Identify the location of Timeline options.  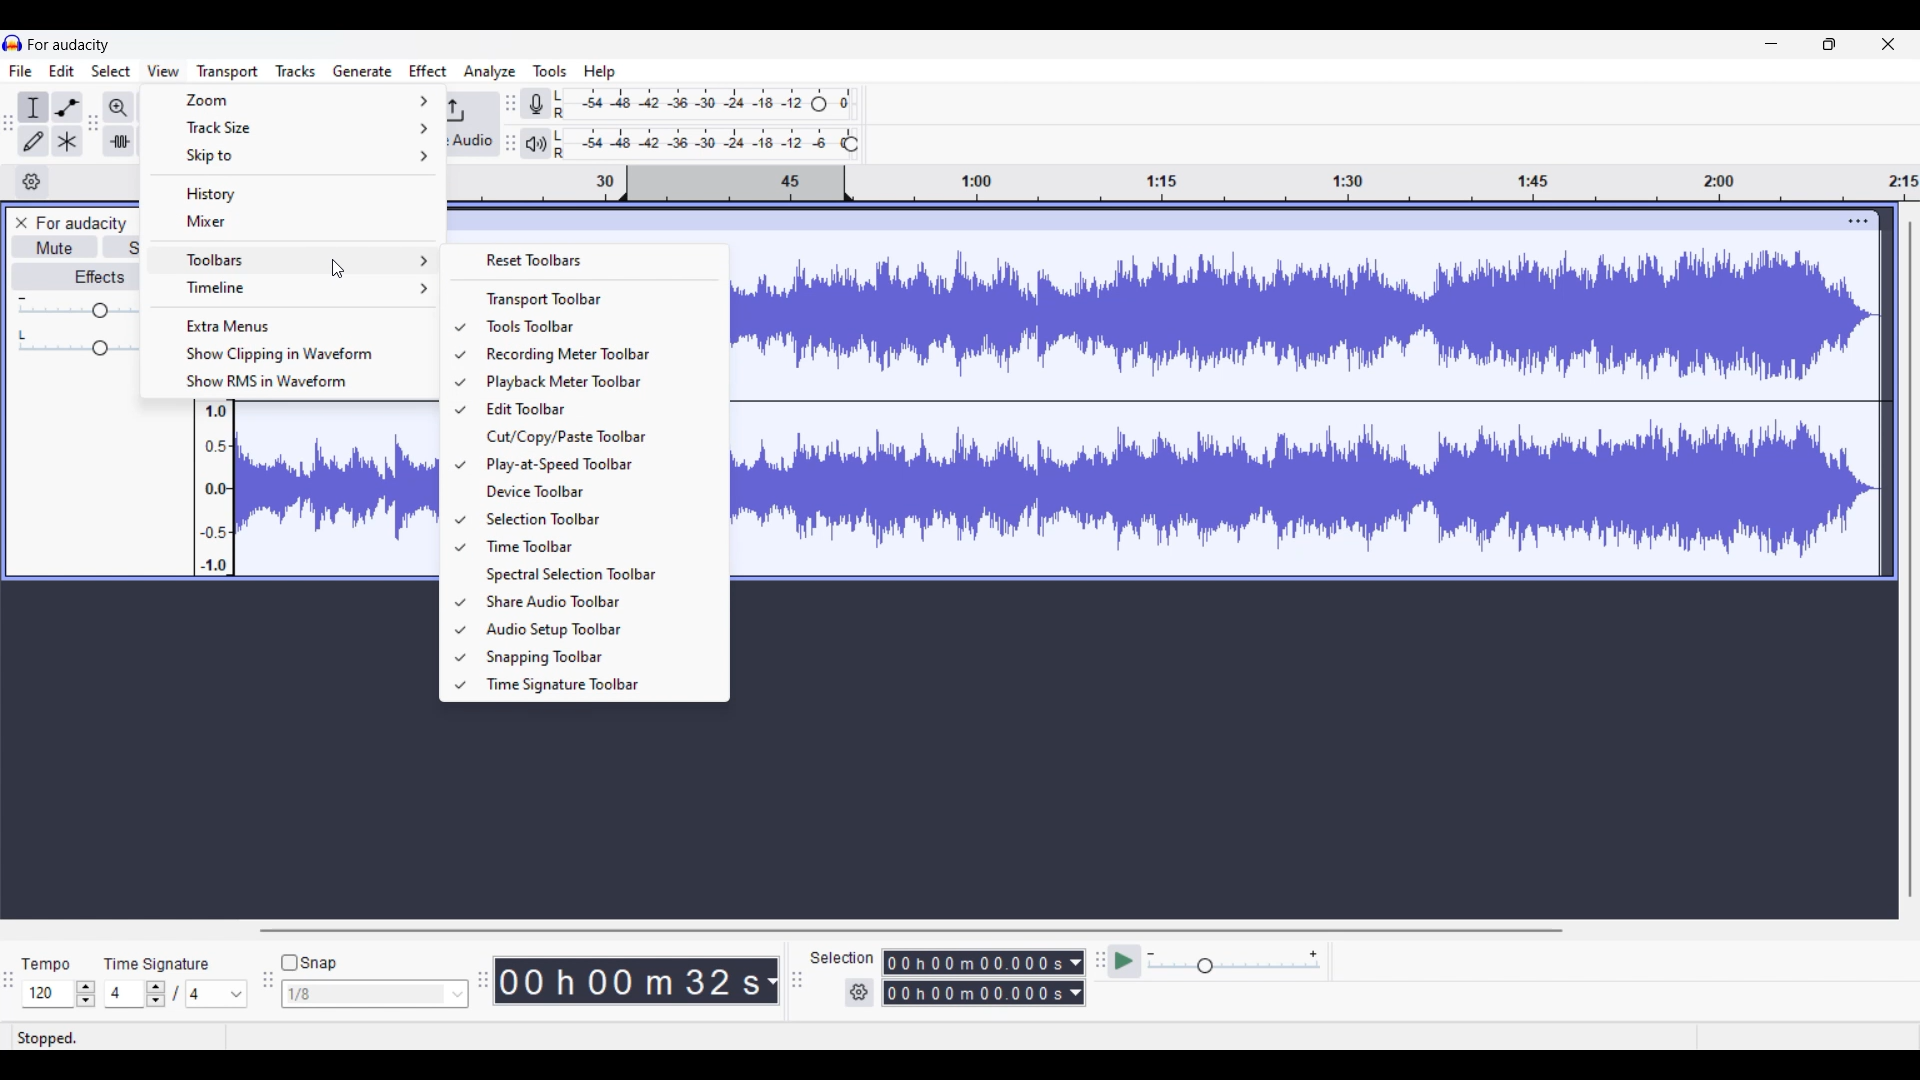
(32, 182).